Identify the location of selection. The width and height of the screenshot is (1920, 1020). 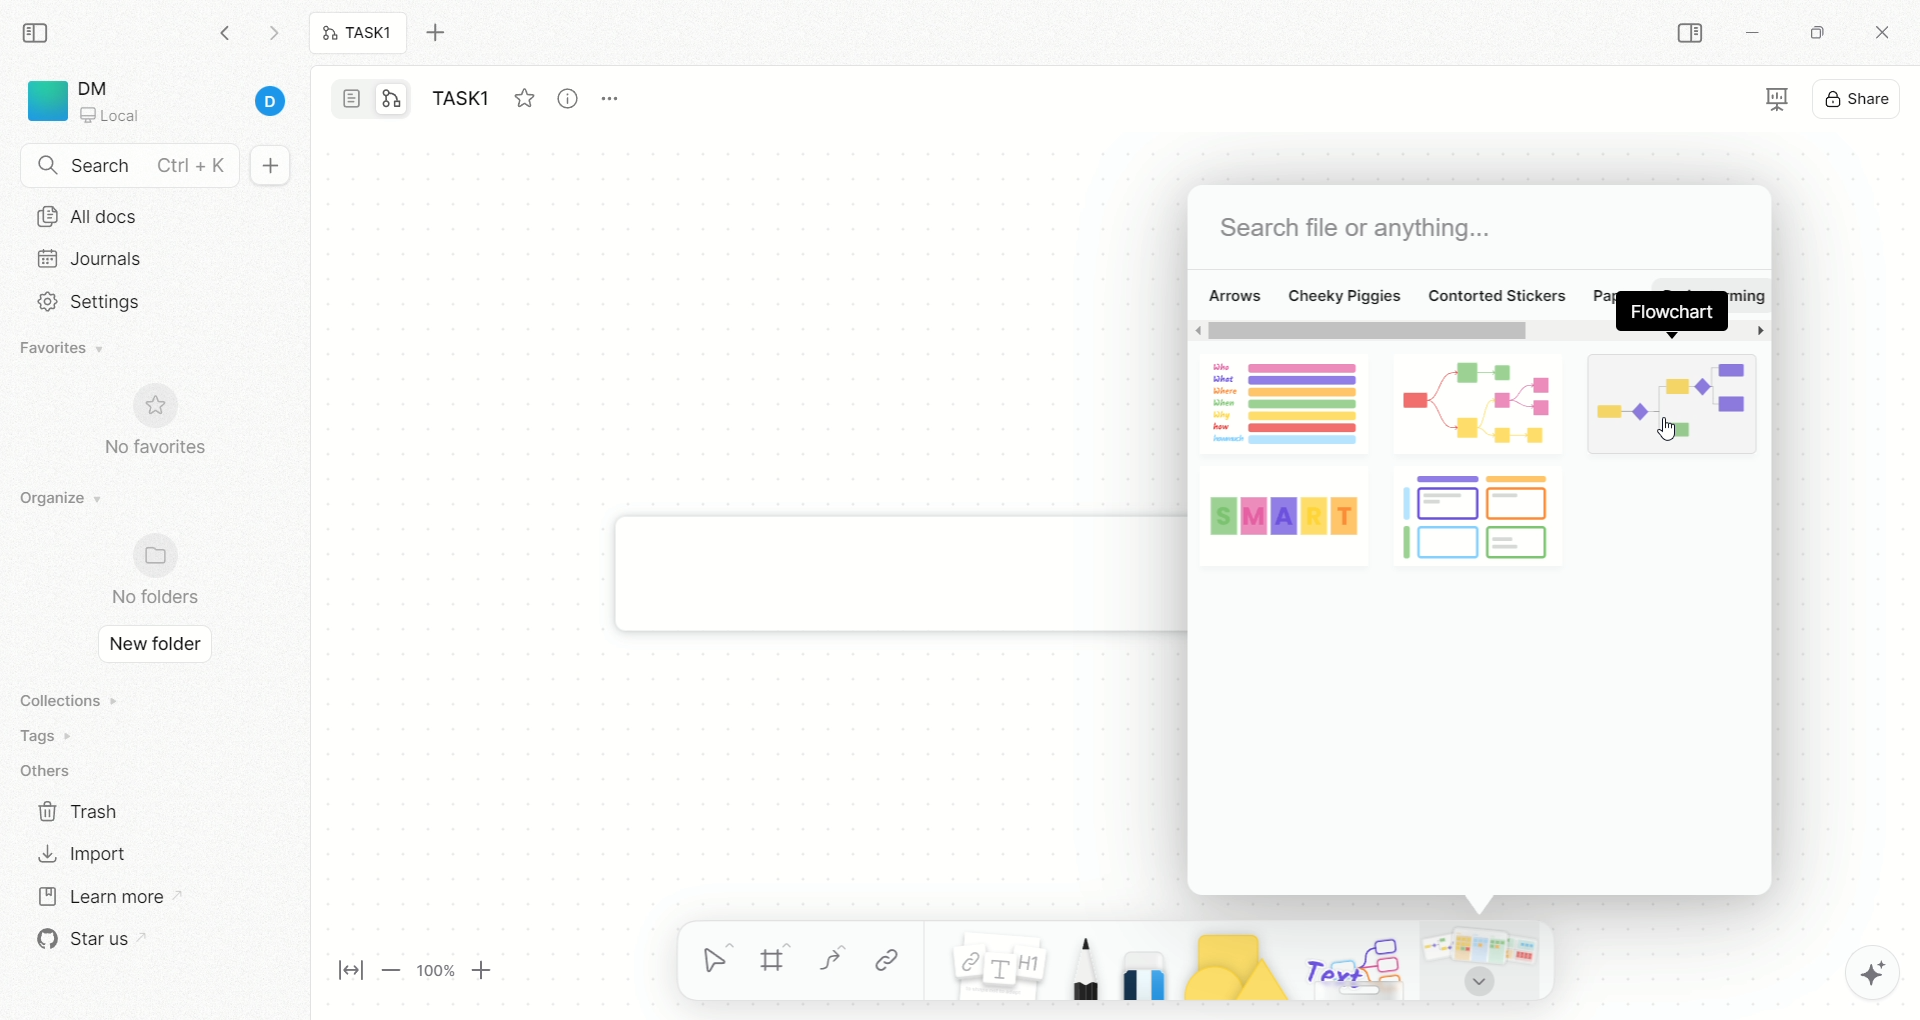
(718, 963).